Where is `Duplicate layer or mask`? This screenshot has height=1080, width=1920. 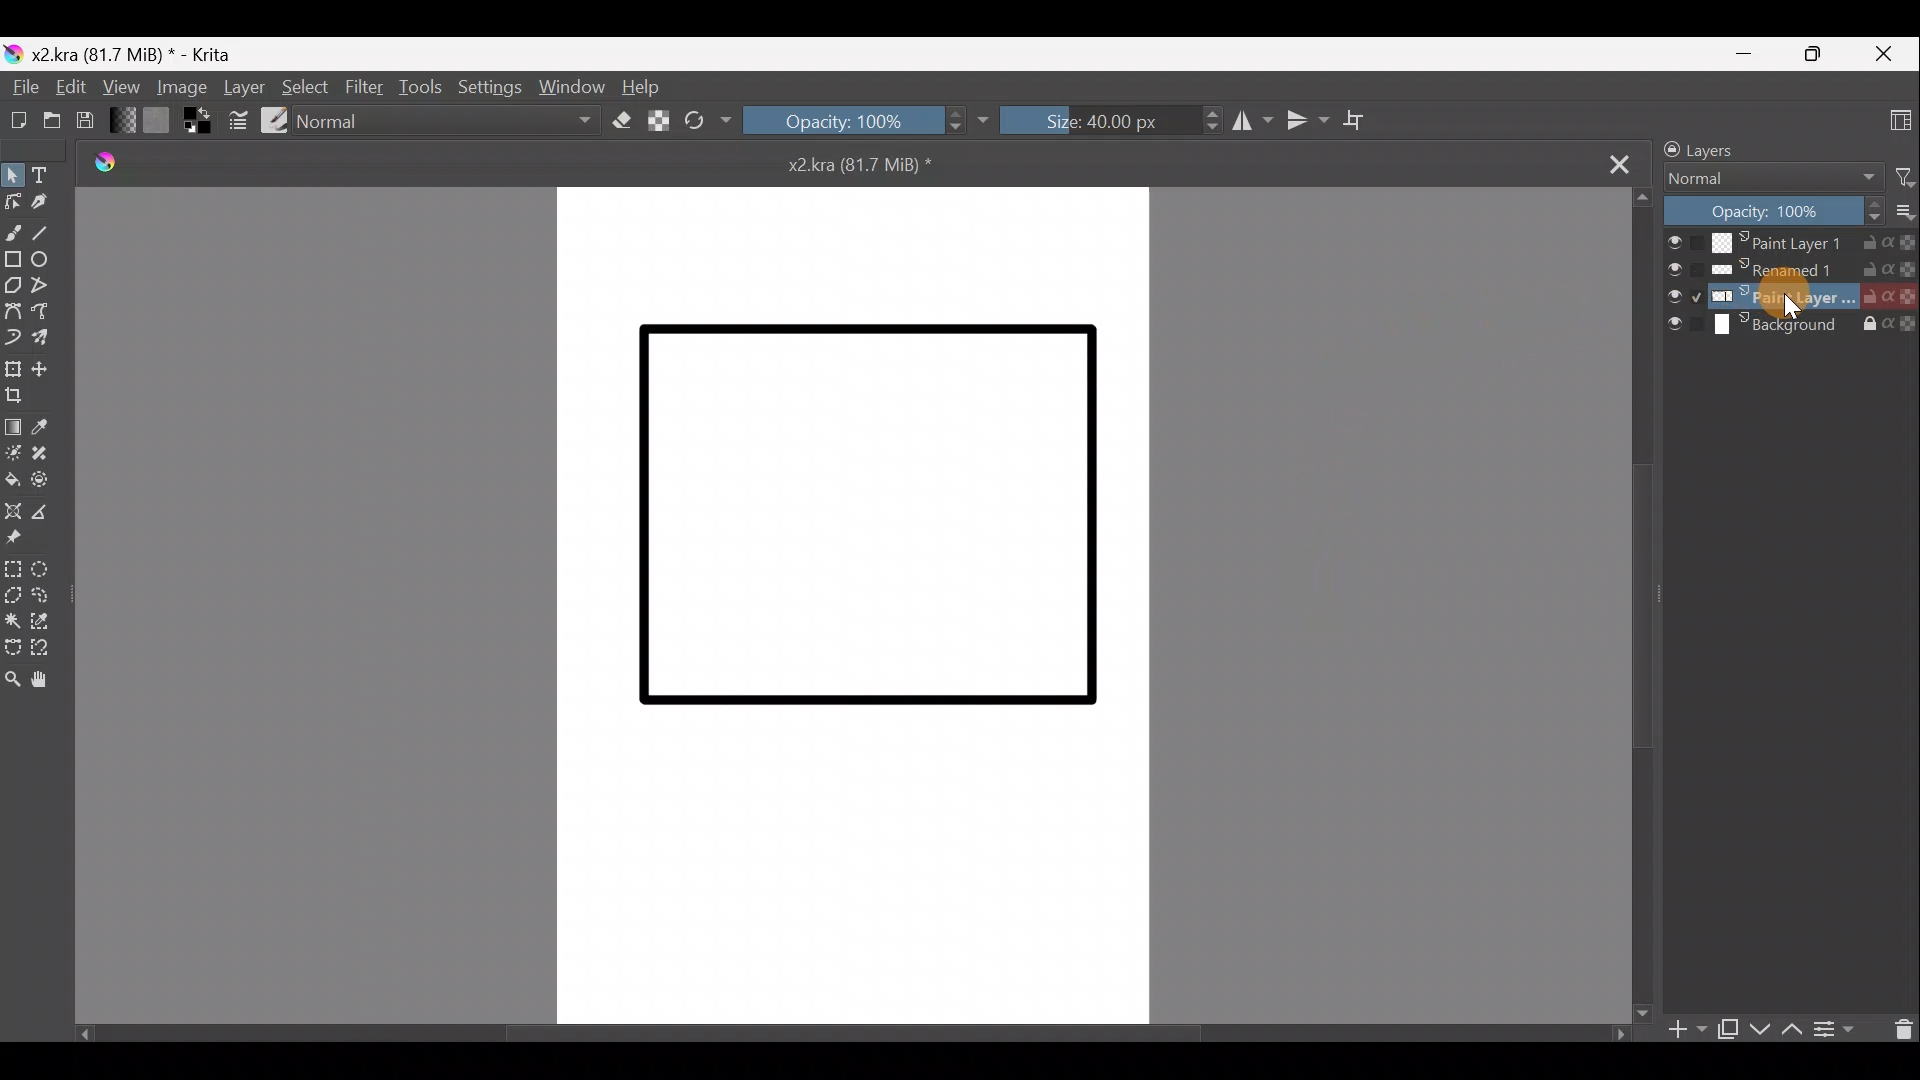 Duplicate layer or mask is located at coordinates (1725, 1030).